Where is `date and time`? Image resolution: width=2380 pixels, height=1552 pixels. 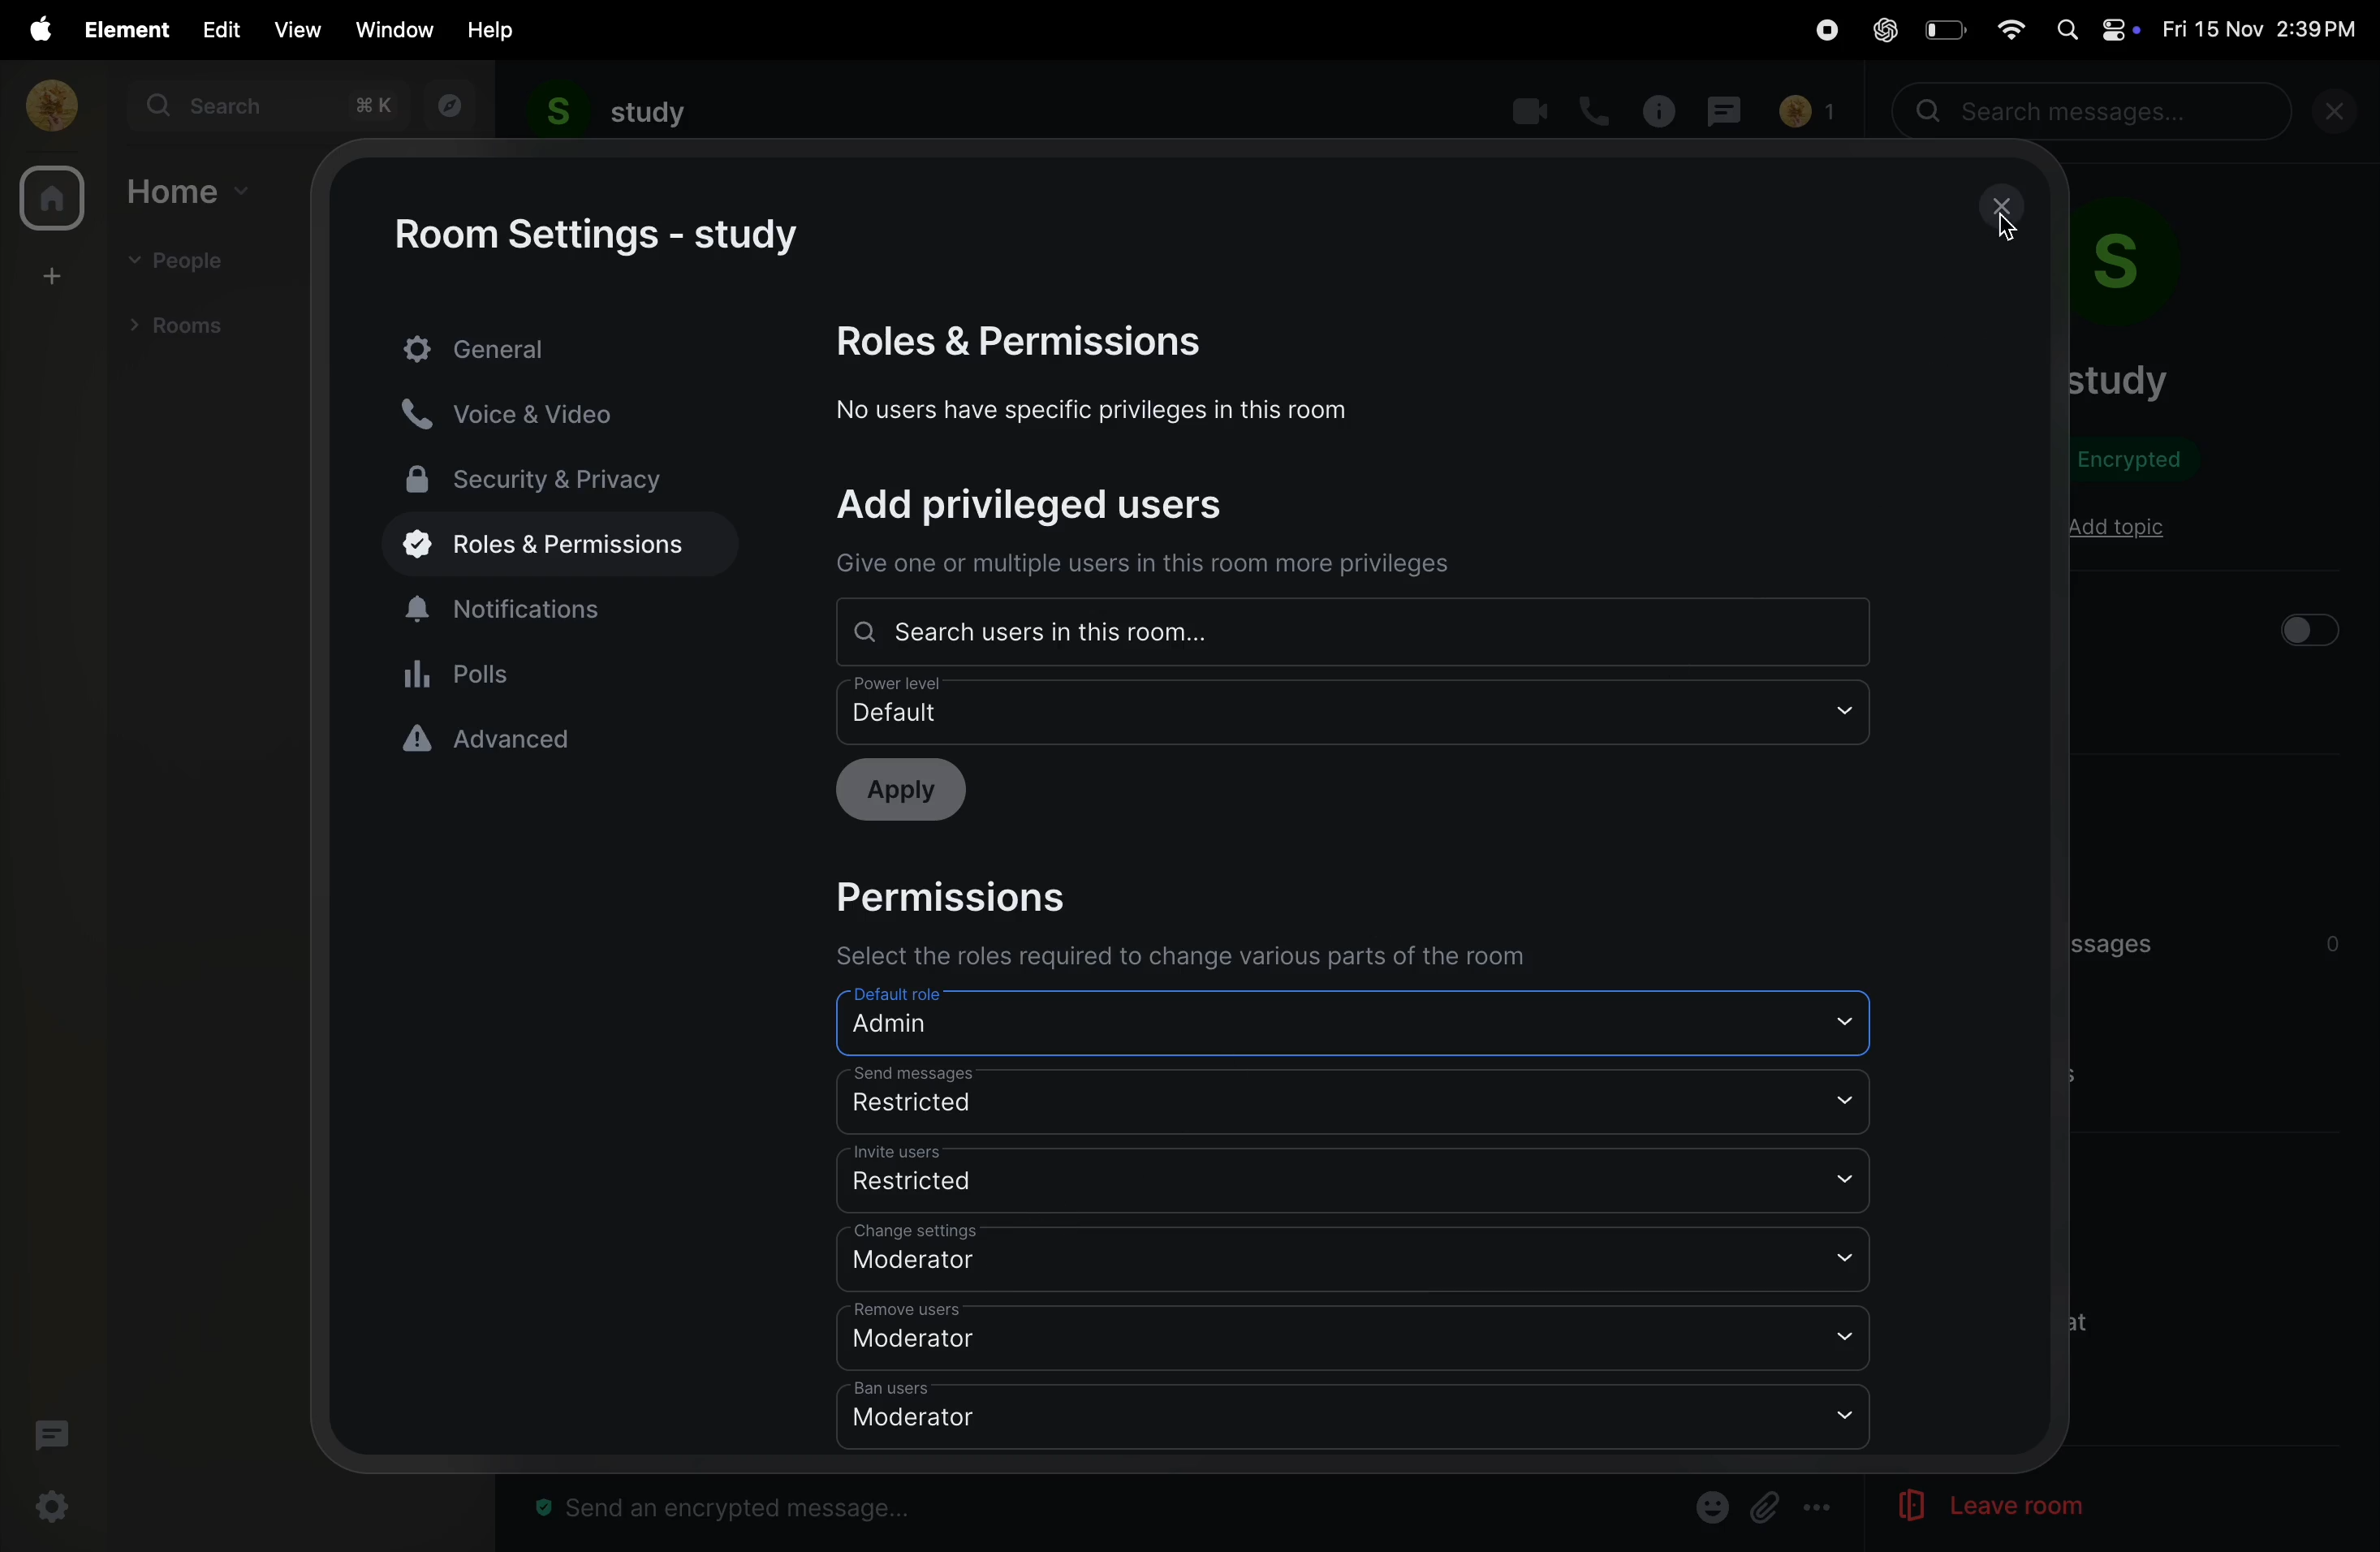
date and time is located at coordinates (2266, 30).